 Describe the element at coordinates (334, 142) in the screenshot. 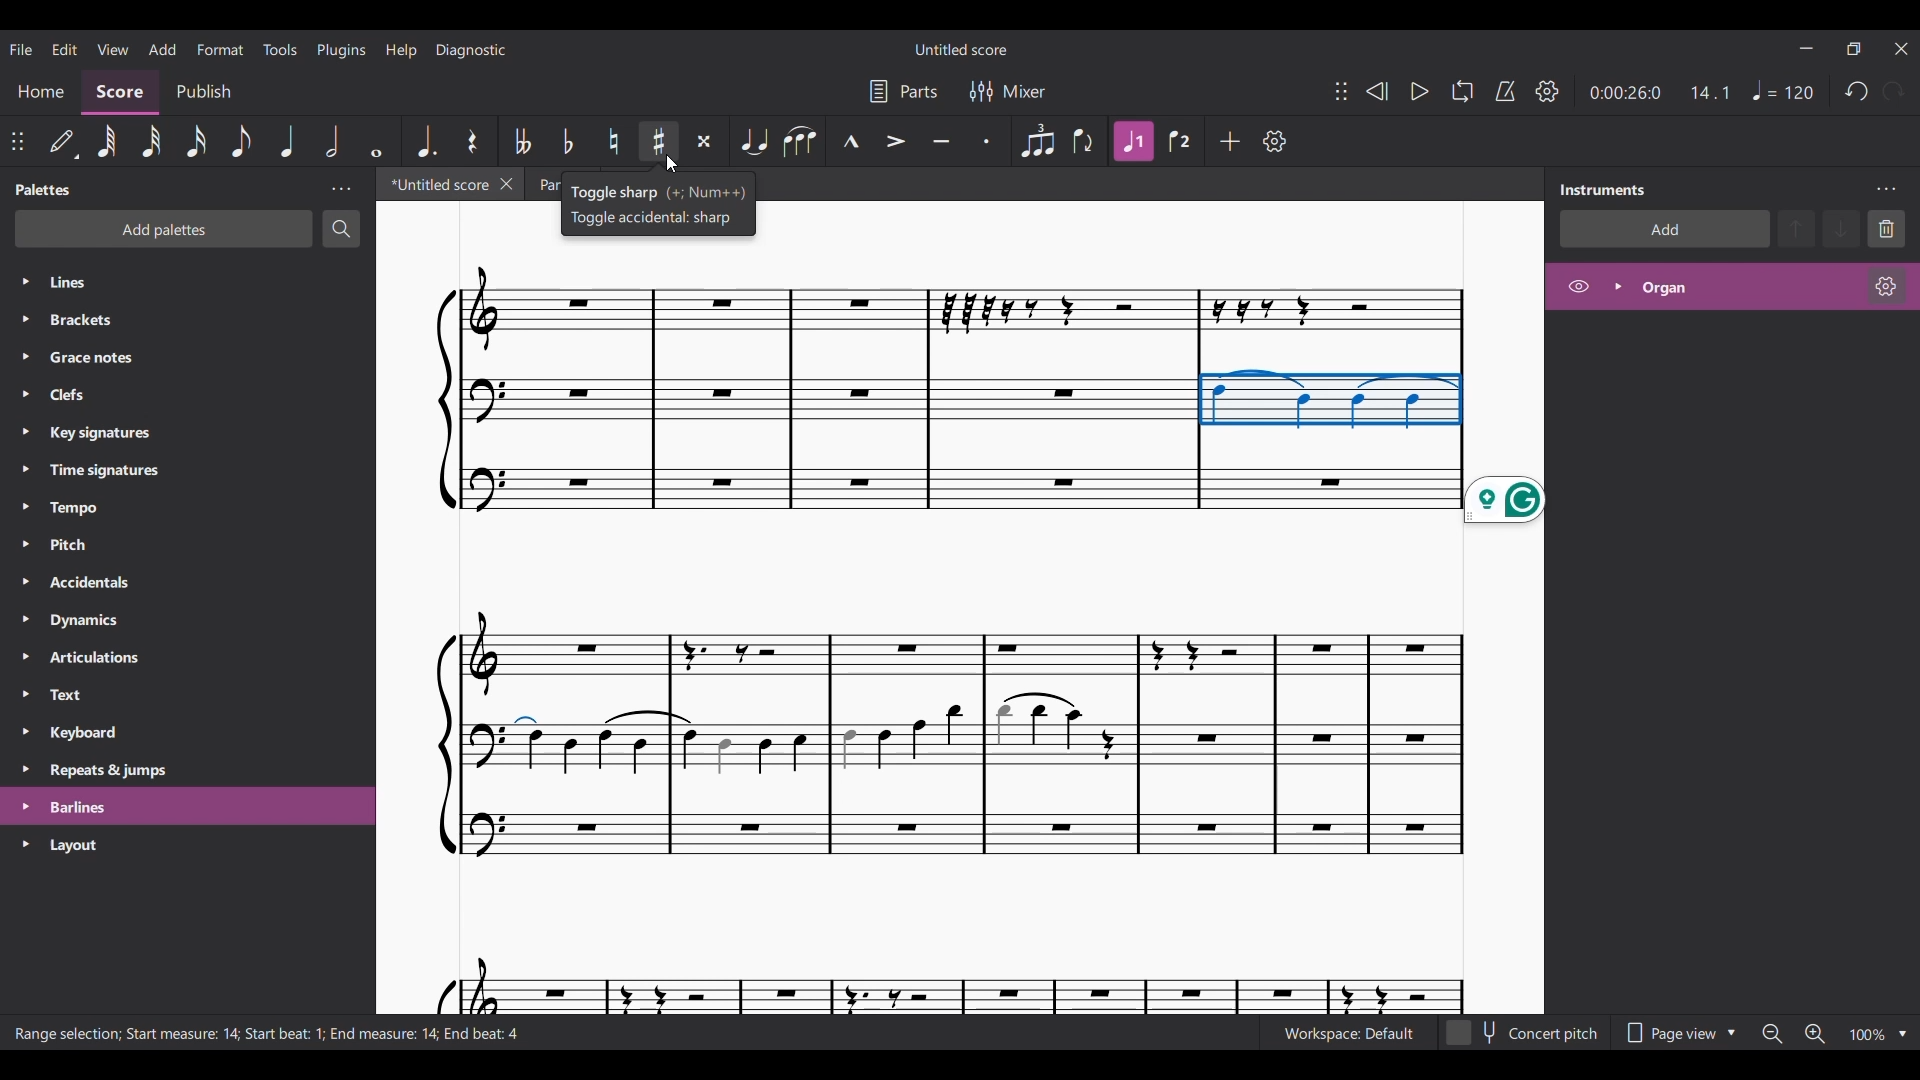

I see `Half note` at that location.